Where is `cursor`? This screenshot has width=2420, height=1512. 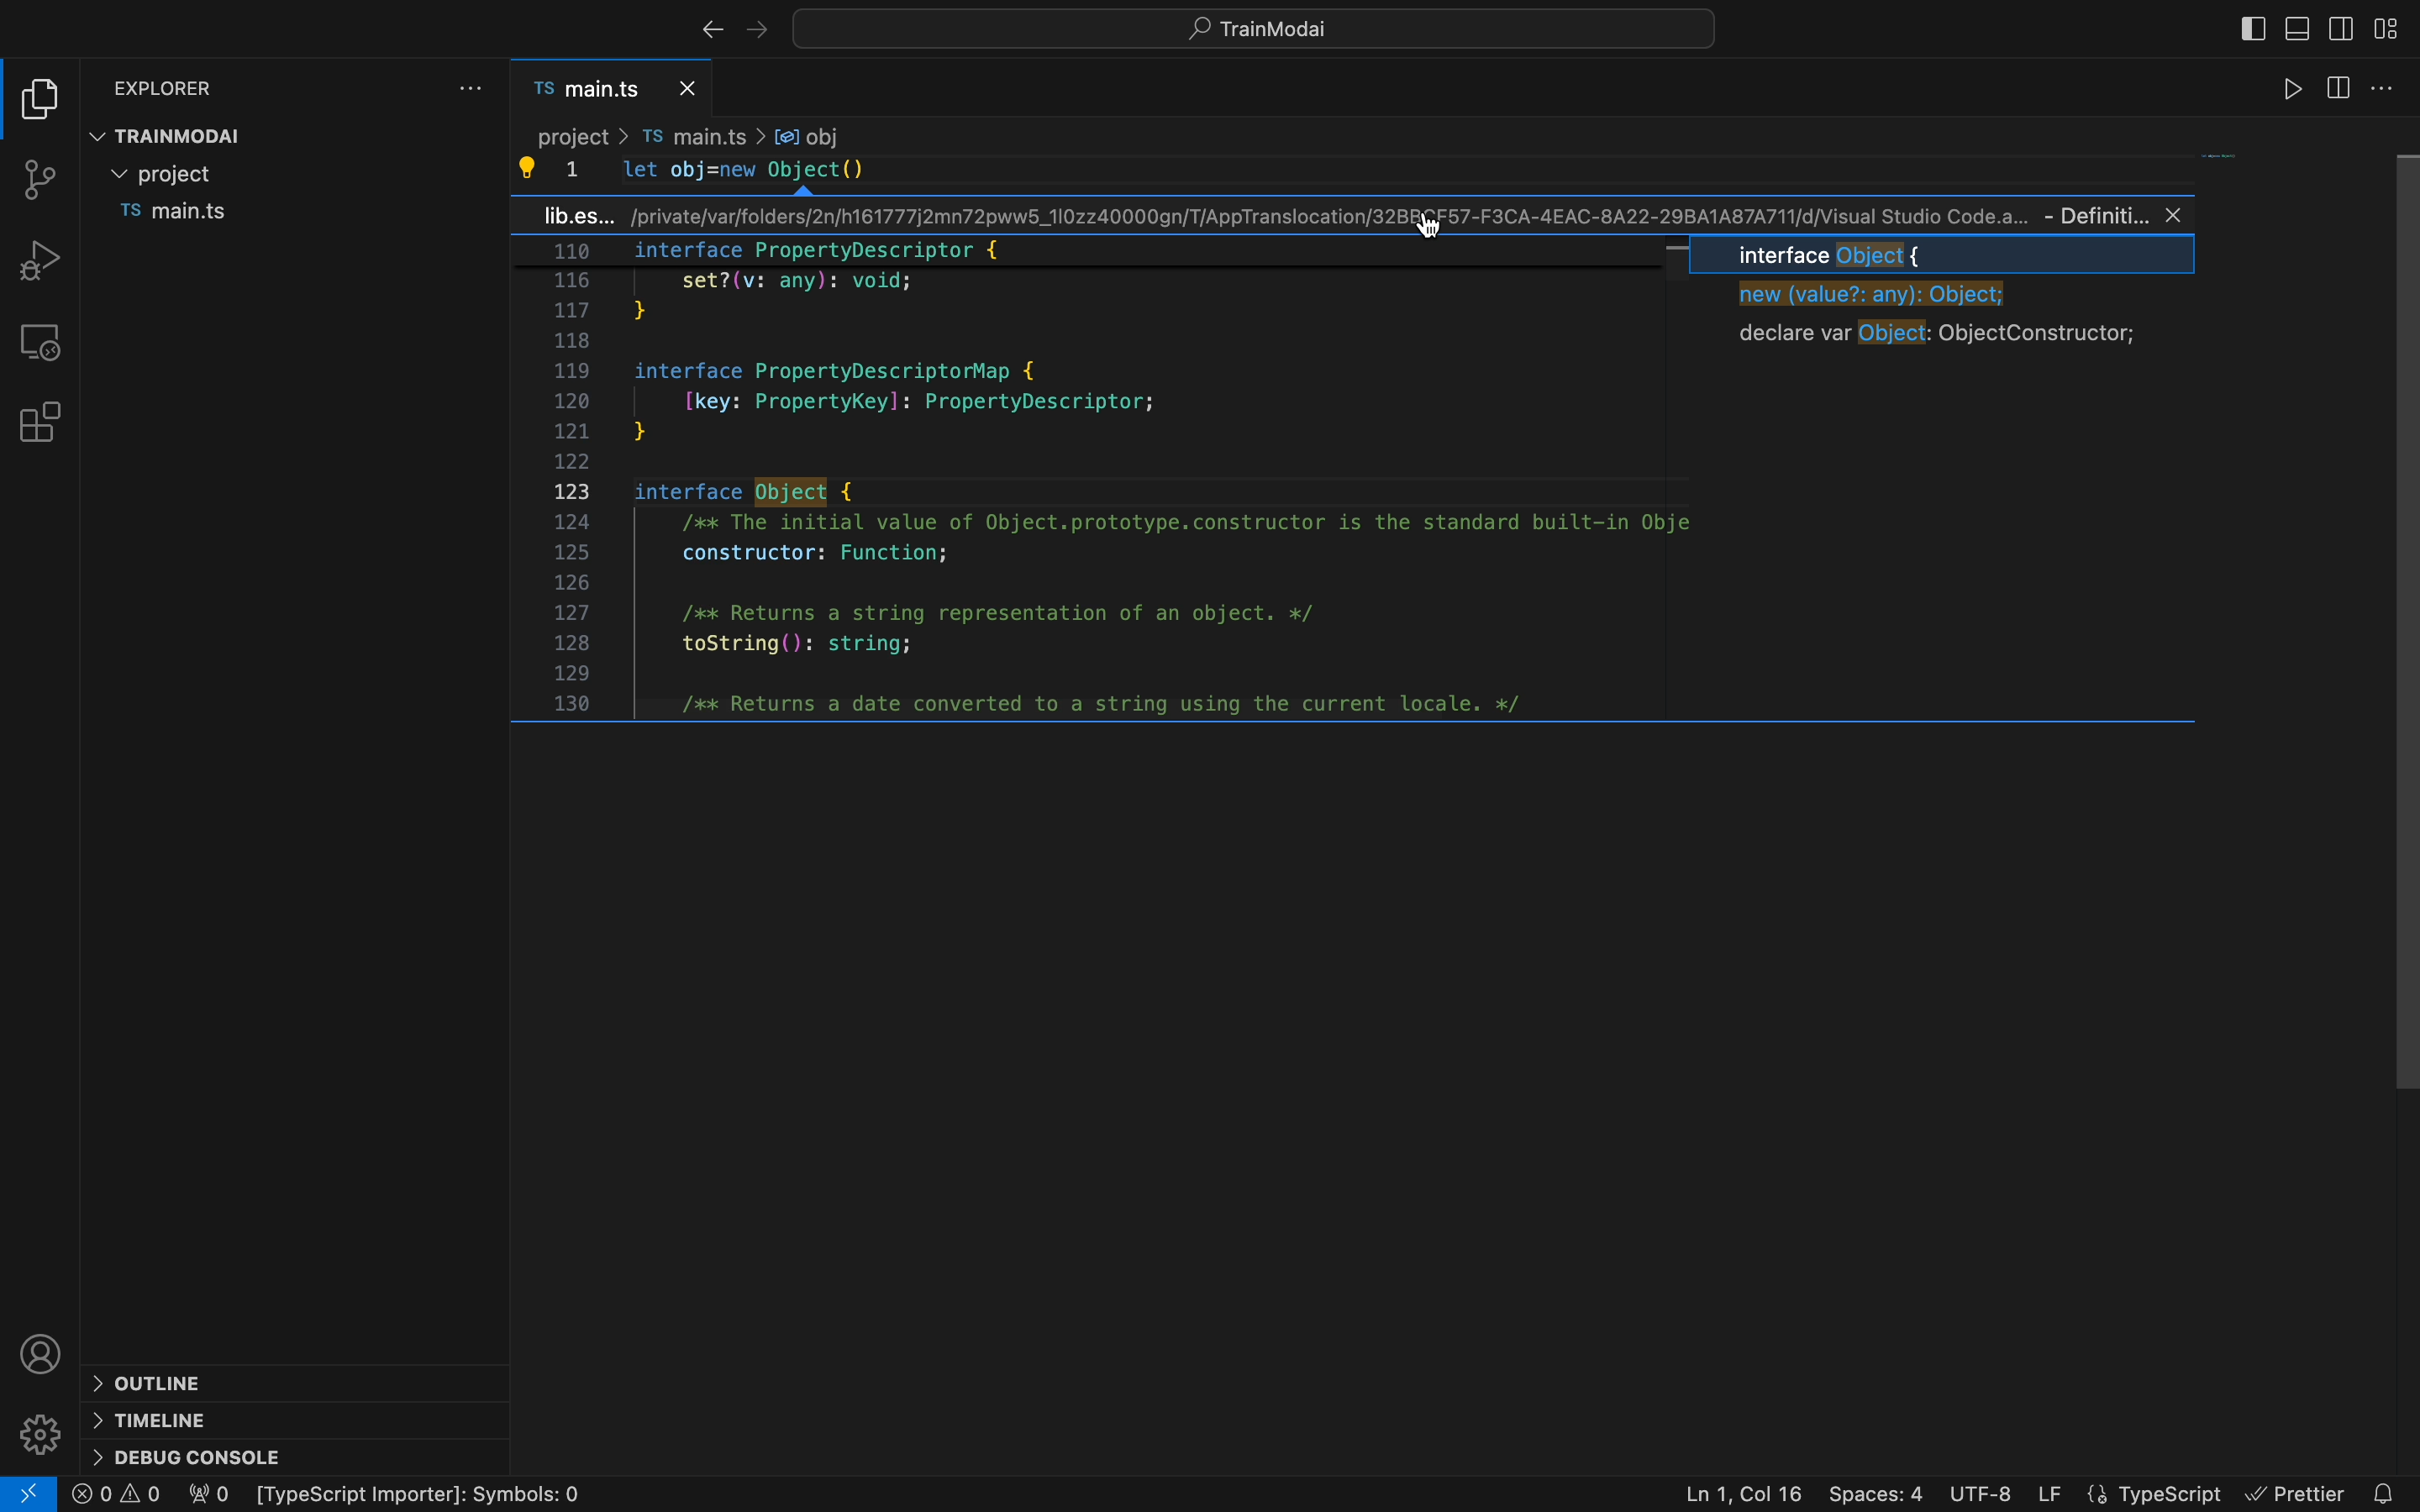 cursor is located at coordinates (1440, 230).